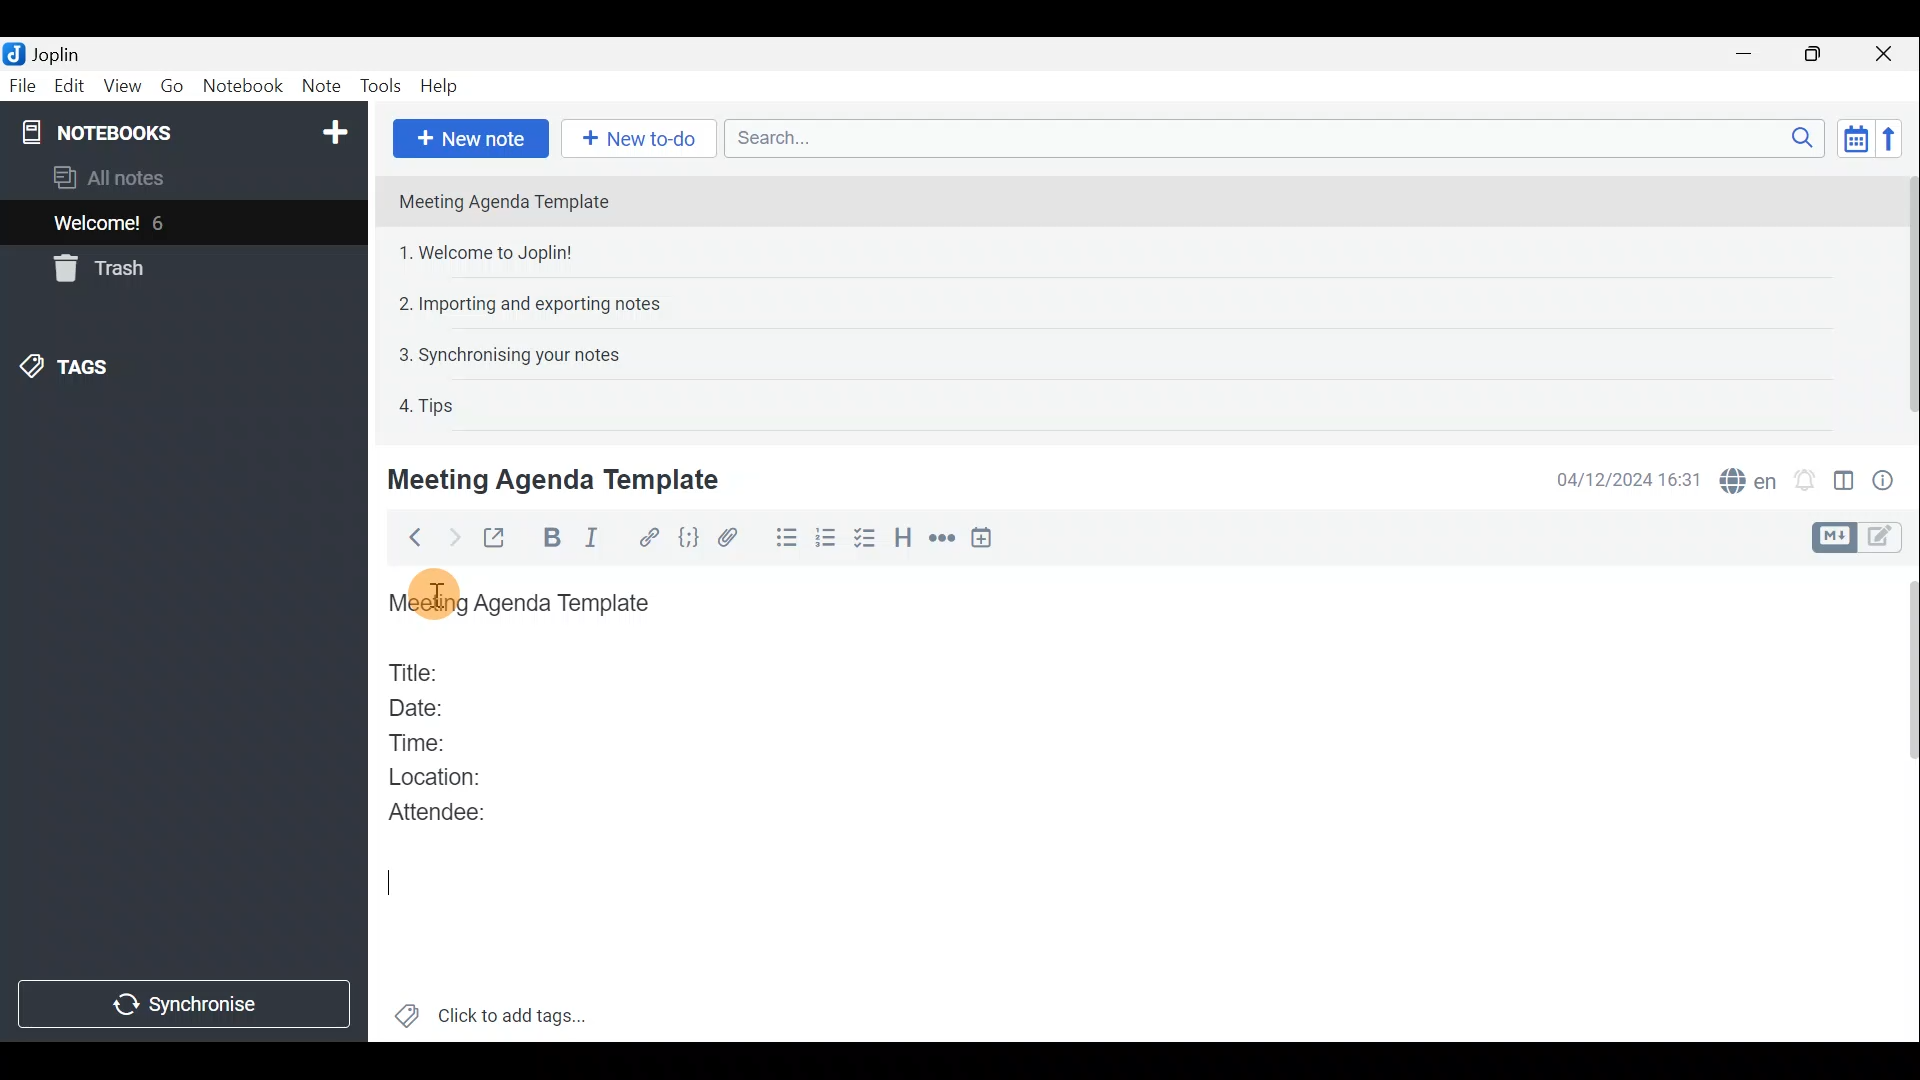 The image size is (1920, 1080). Describe the element at coordinates (451, 537) in the screenshot. I see `Forward` at that location.